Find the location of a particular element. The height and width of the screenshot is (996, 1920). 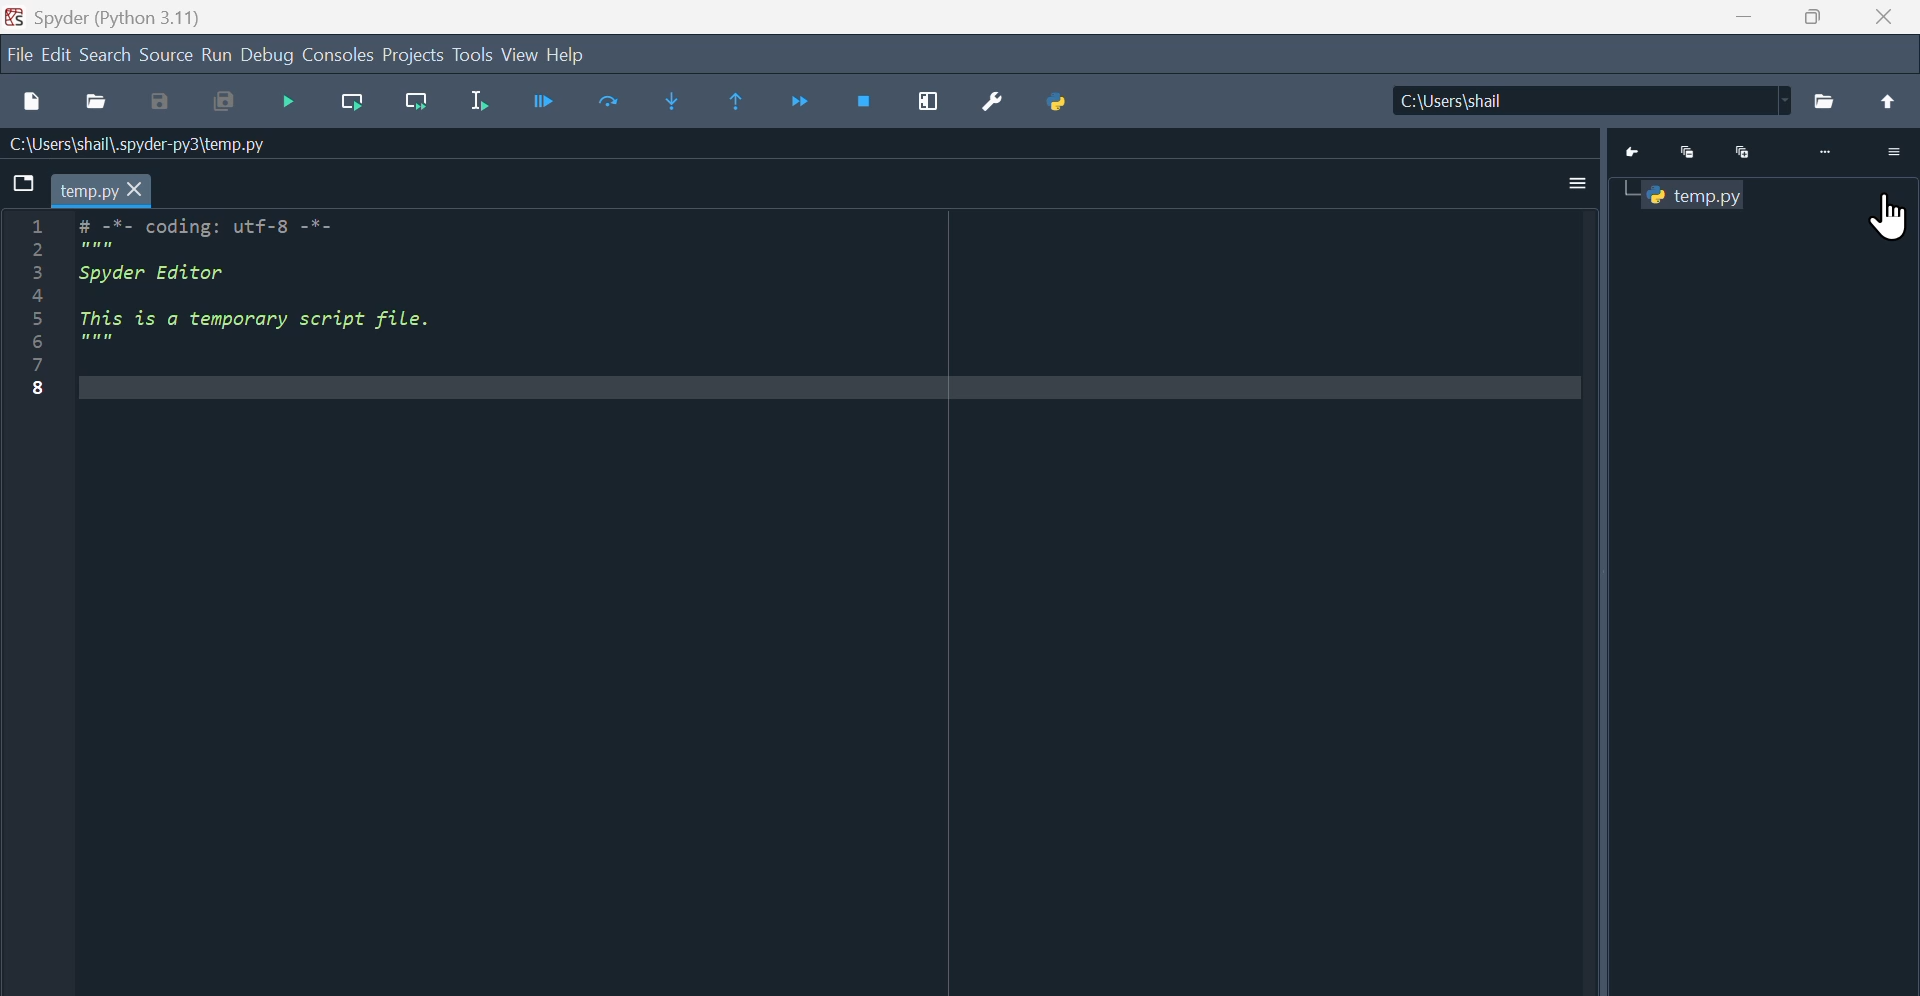

Run until same function returns is located at coordinates (738, 102).